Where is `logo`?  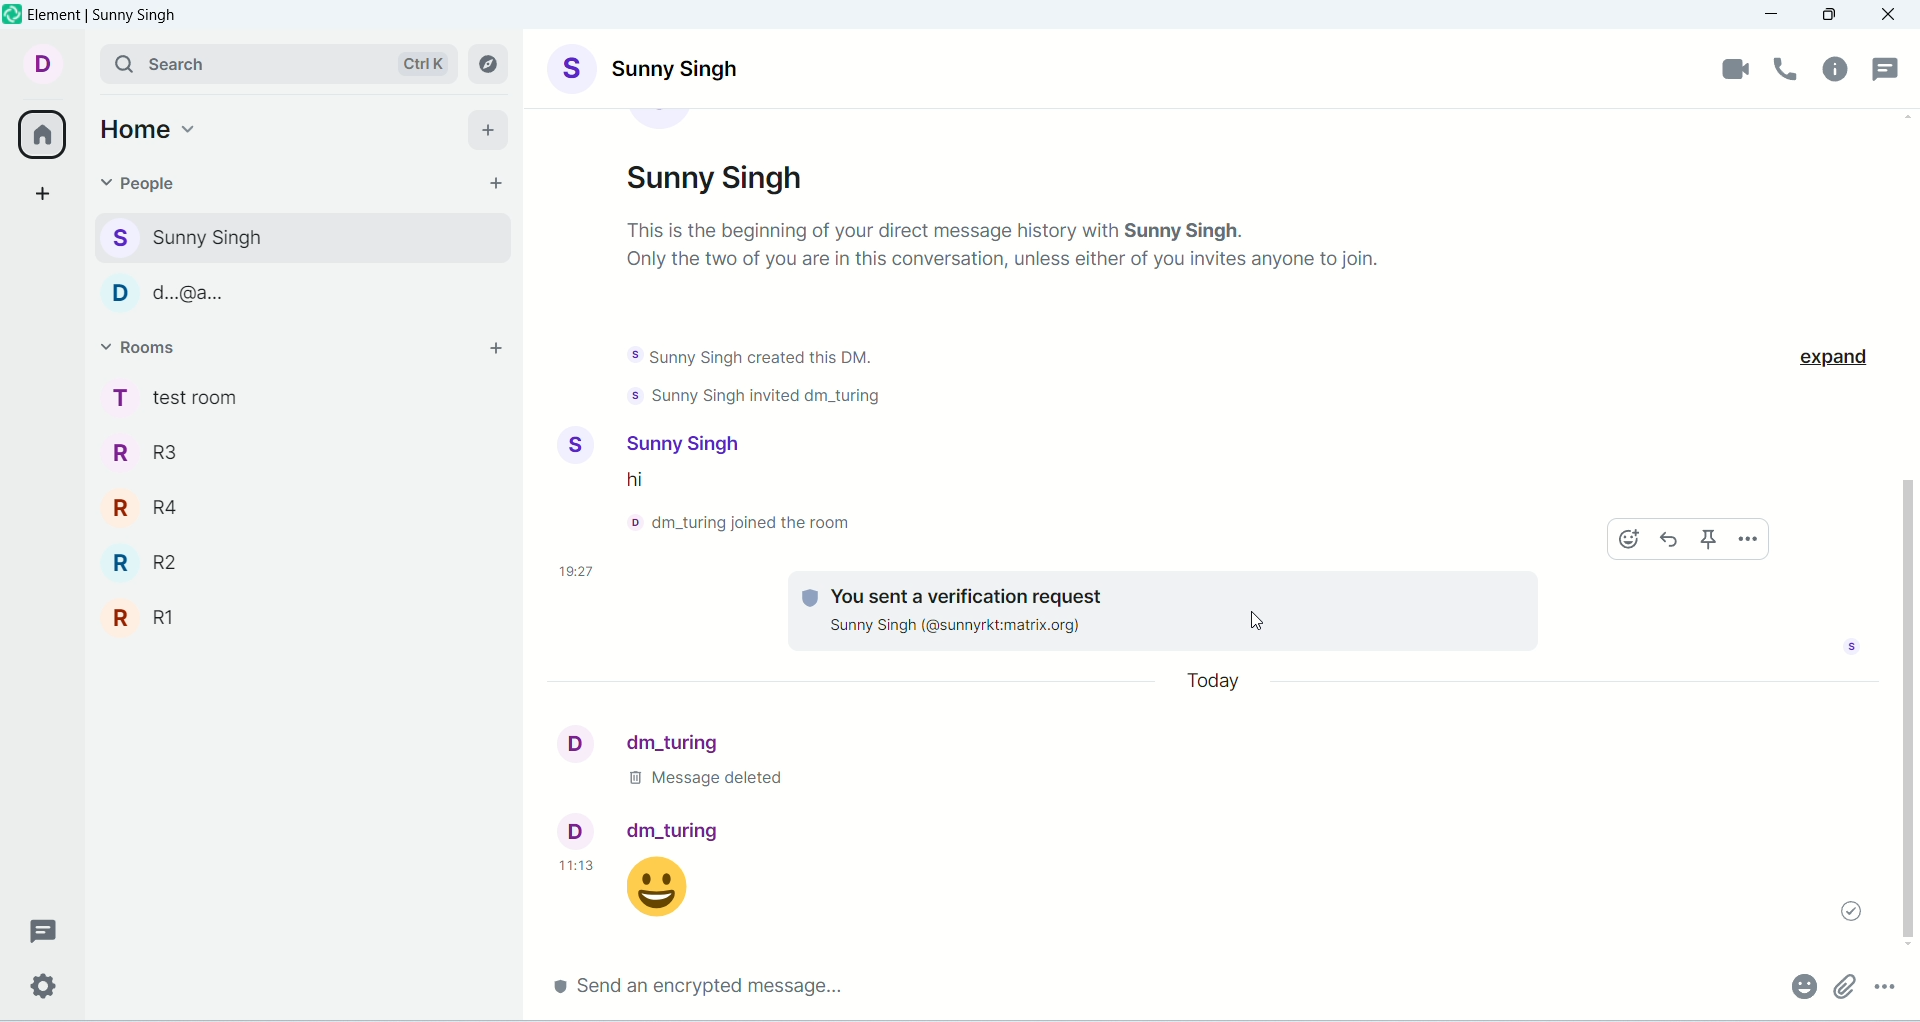
logo is located at coordinates (13, 13).